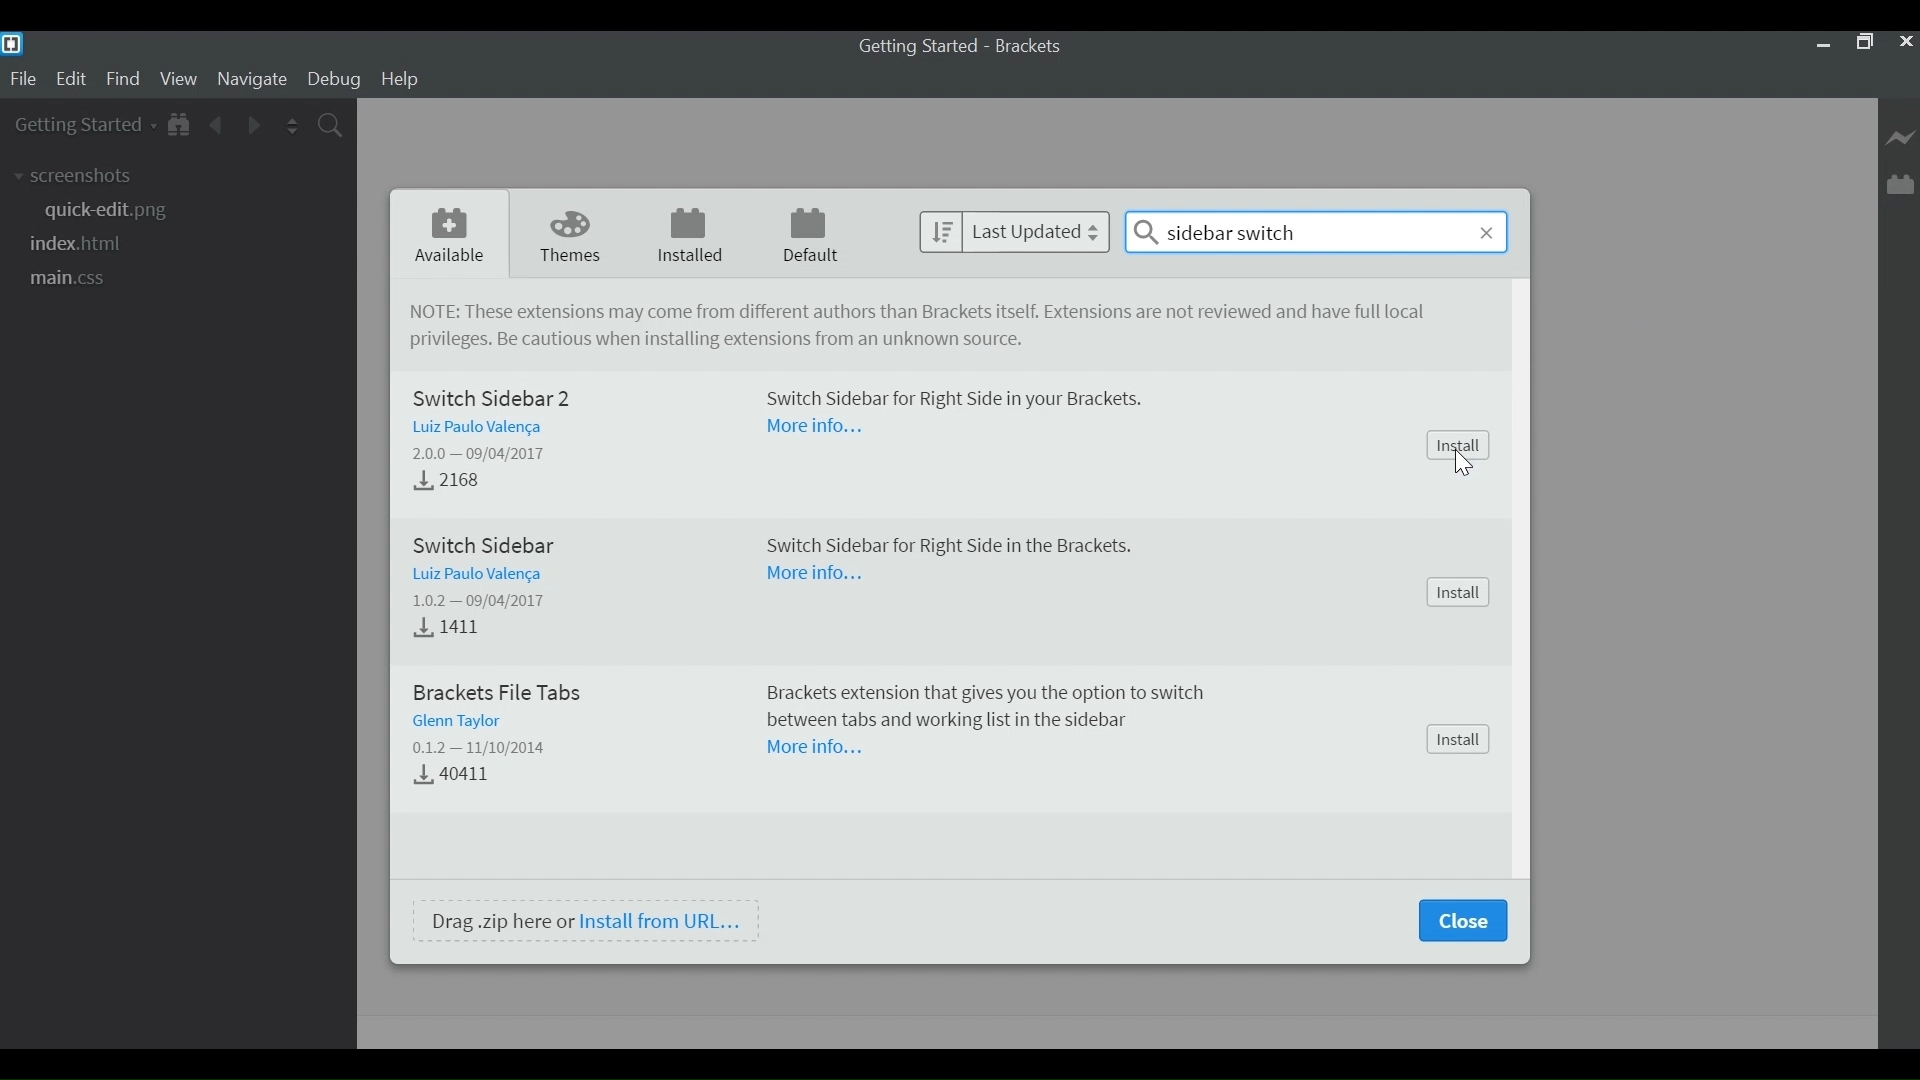 Image resolution: width=1920 pixels, height=1080 pixels. I want to click on Debug, so click(338, 80).